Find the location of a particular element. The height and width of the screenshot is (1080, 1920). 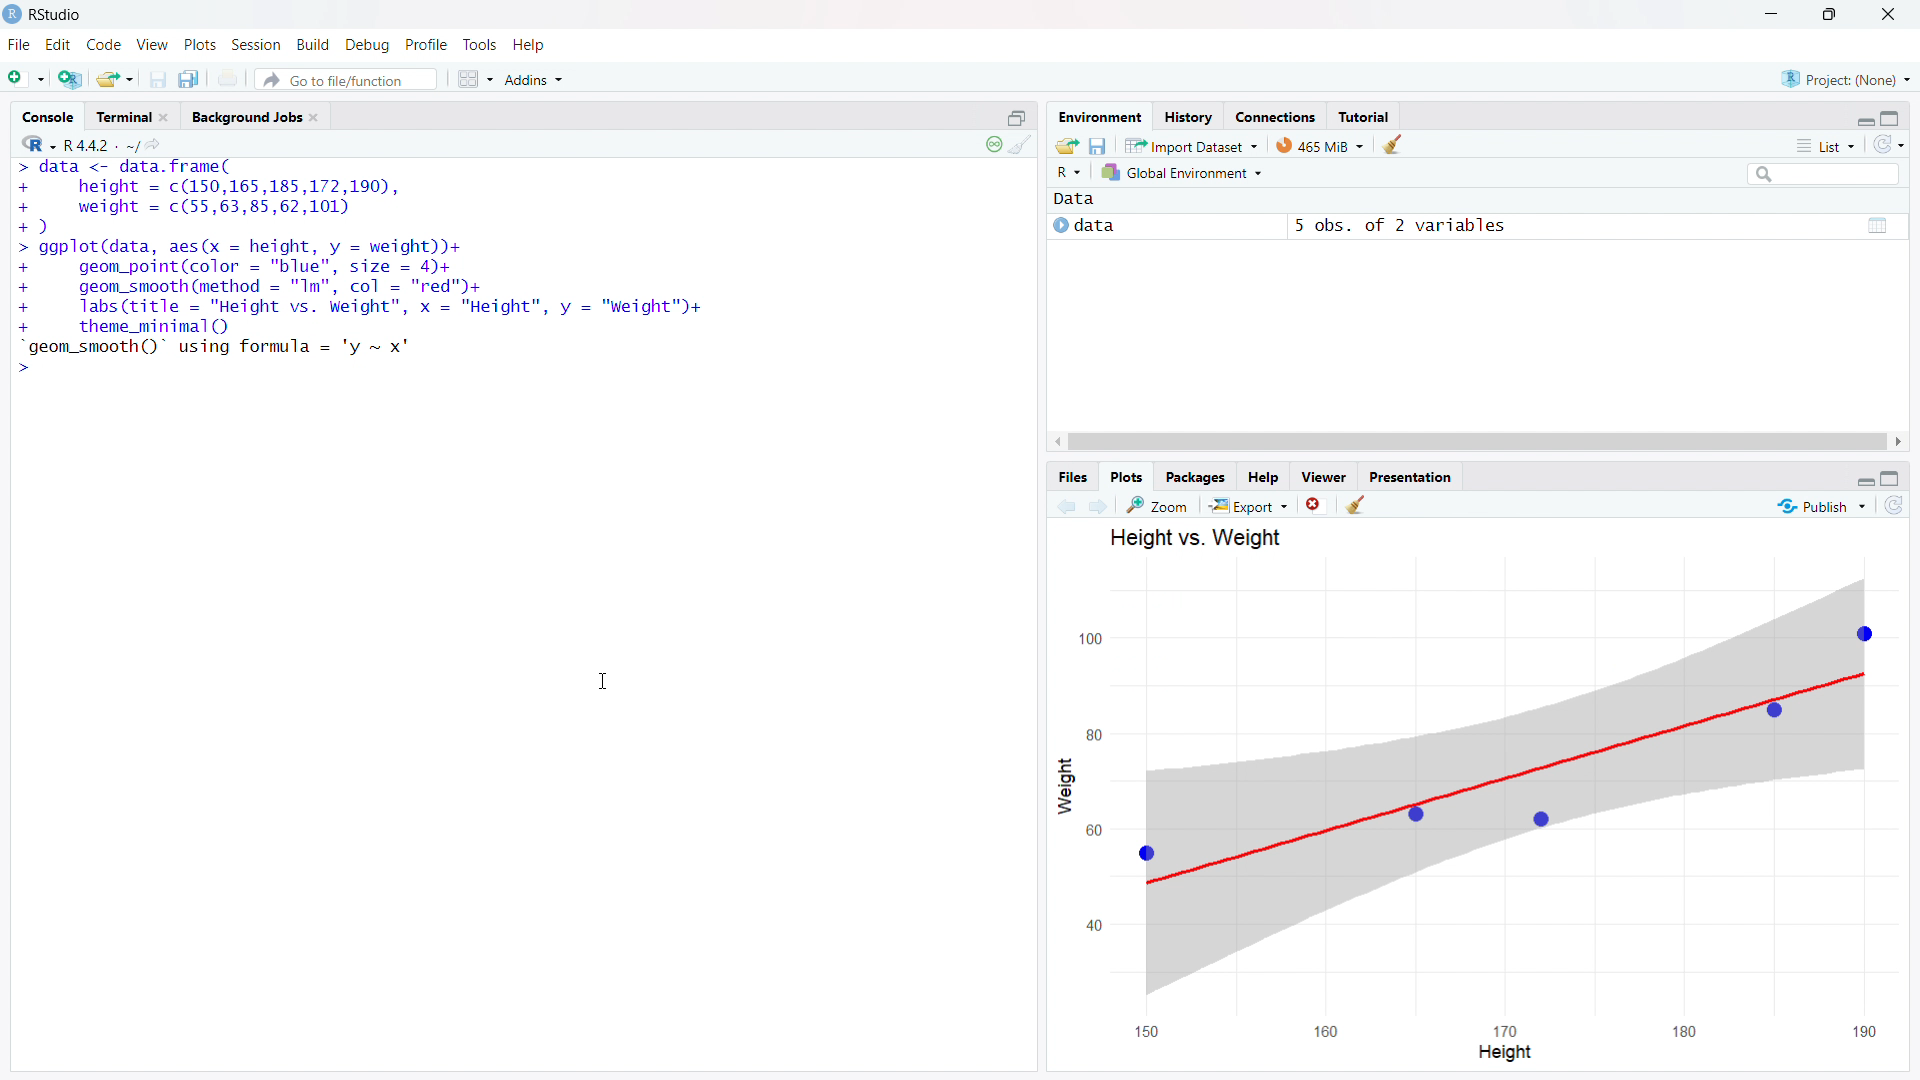

open new console is located at coordinates (1017, 116).